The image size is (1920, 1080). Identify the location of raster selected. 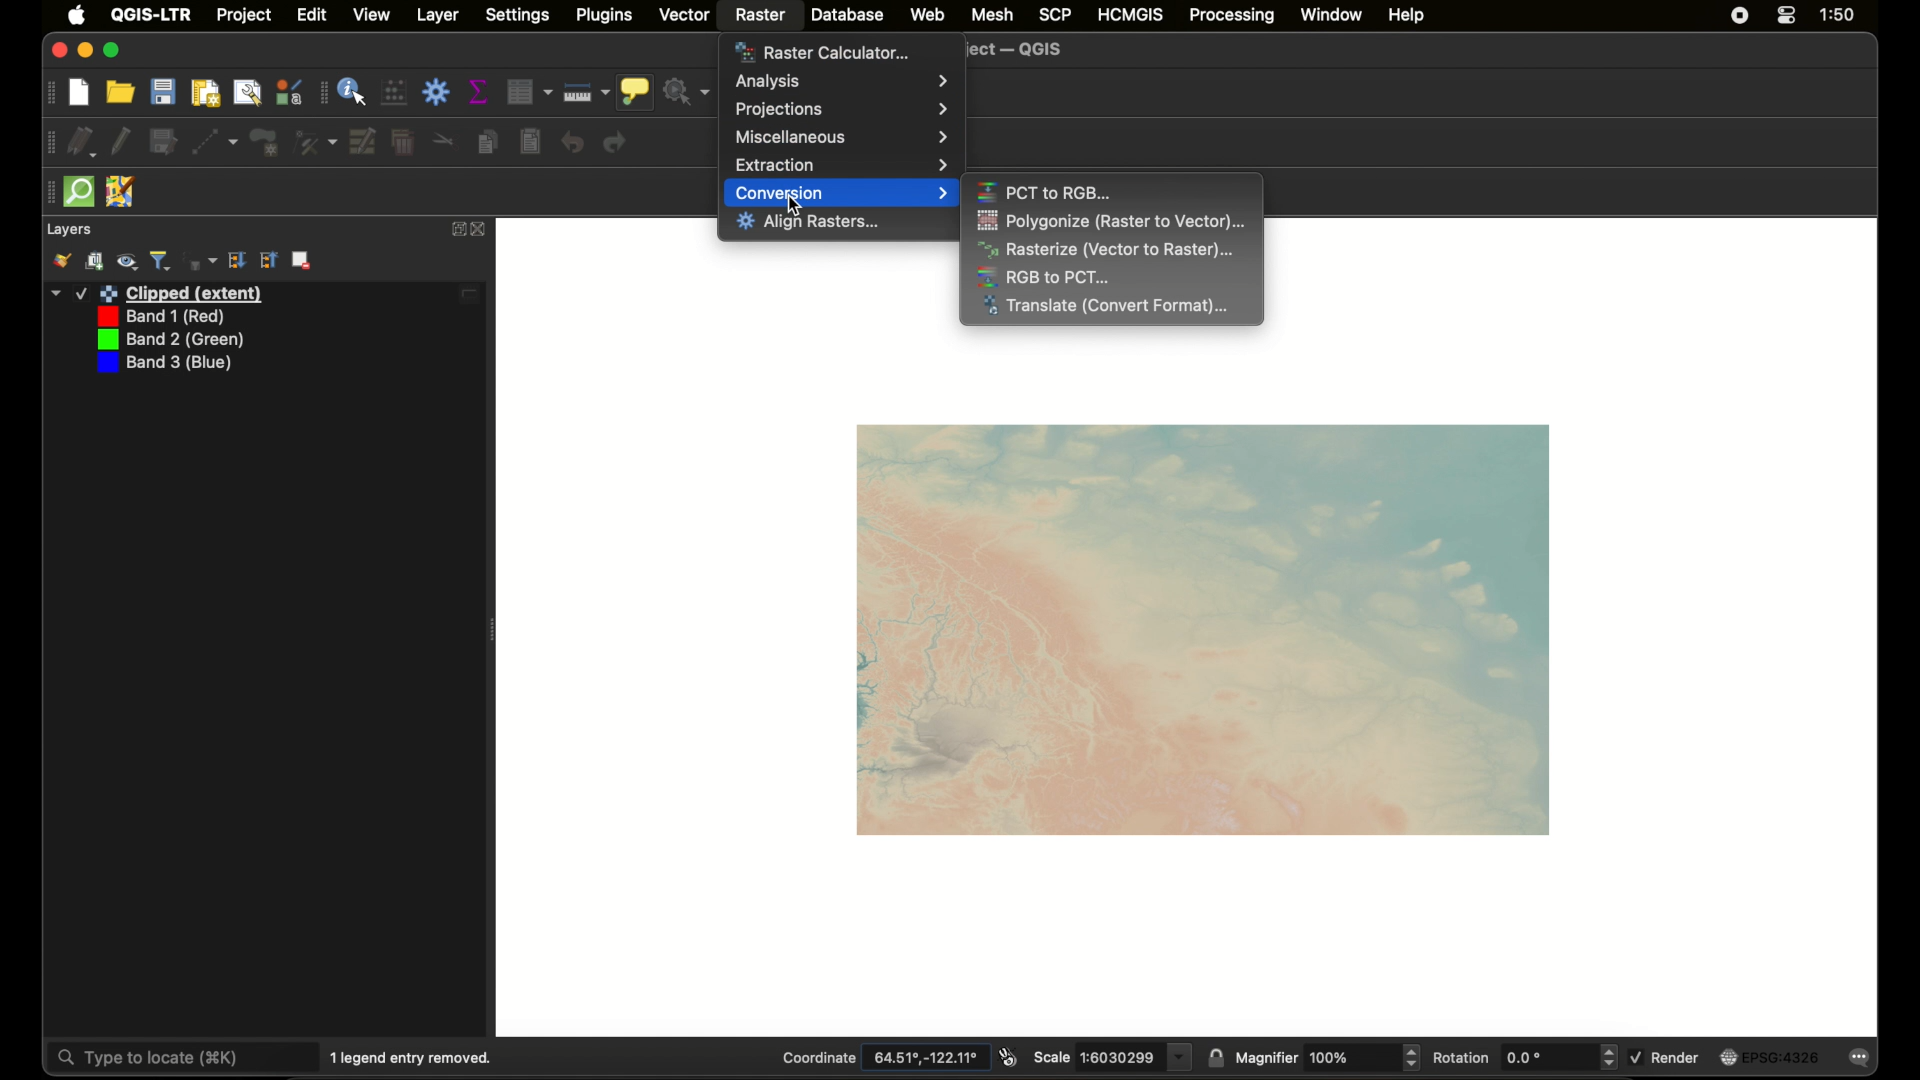
(761, 17).